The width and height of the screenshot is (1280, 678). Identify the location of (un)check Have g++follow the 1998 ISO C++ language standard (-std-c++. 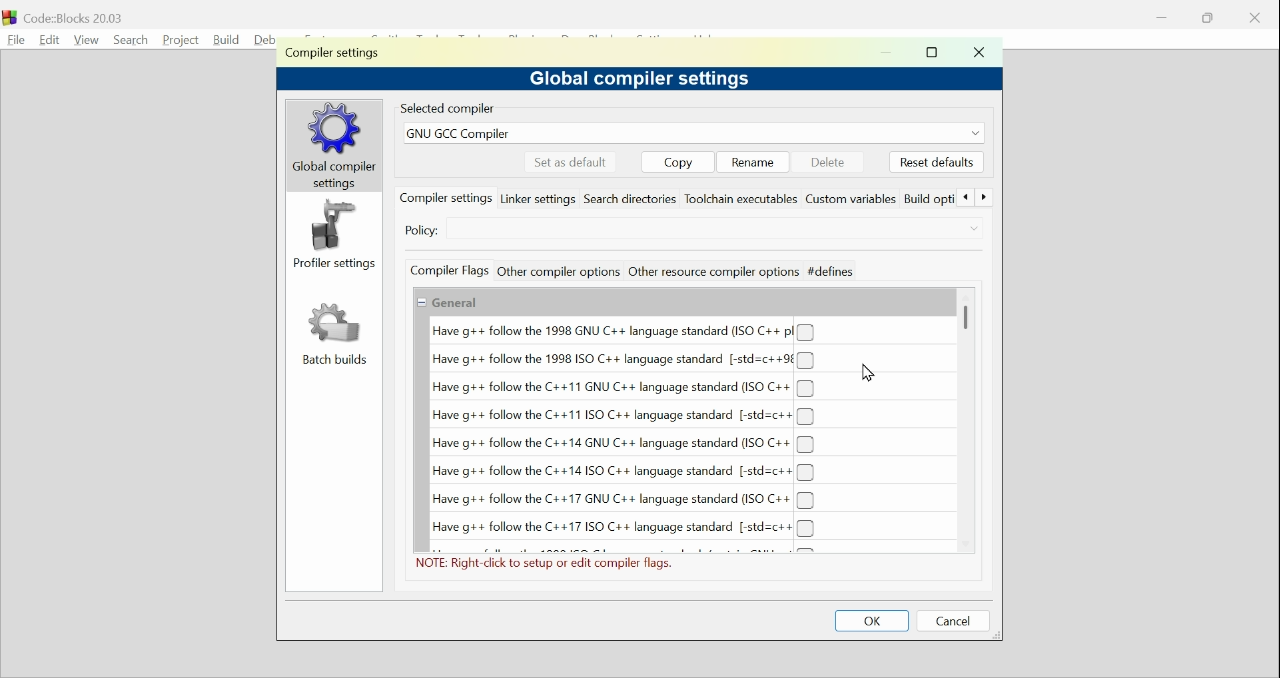
(621, 415).